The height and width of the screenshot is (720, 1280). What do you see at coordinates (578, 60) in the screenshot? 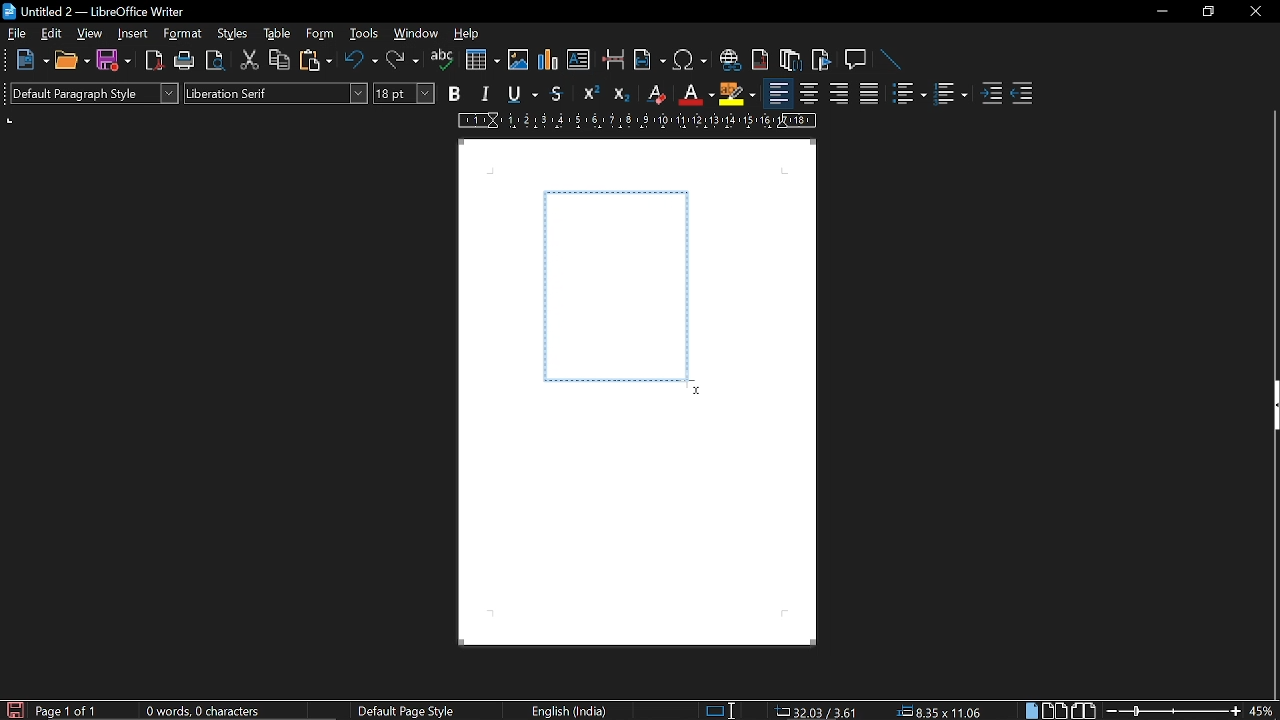
I see `insert text` at bounding box center [578, 60].